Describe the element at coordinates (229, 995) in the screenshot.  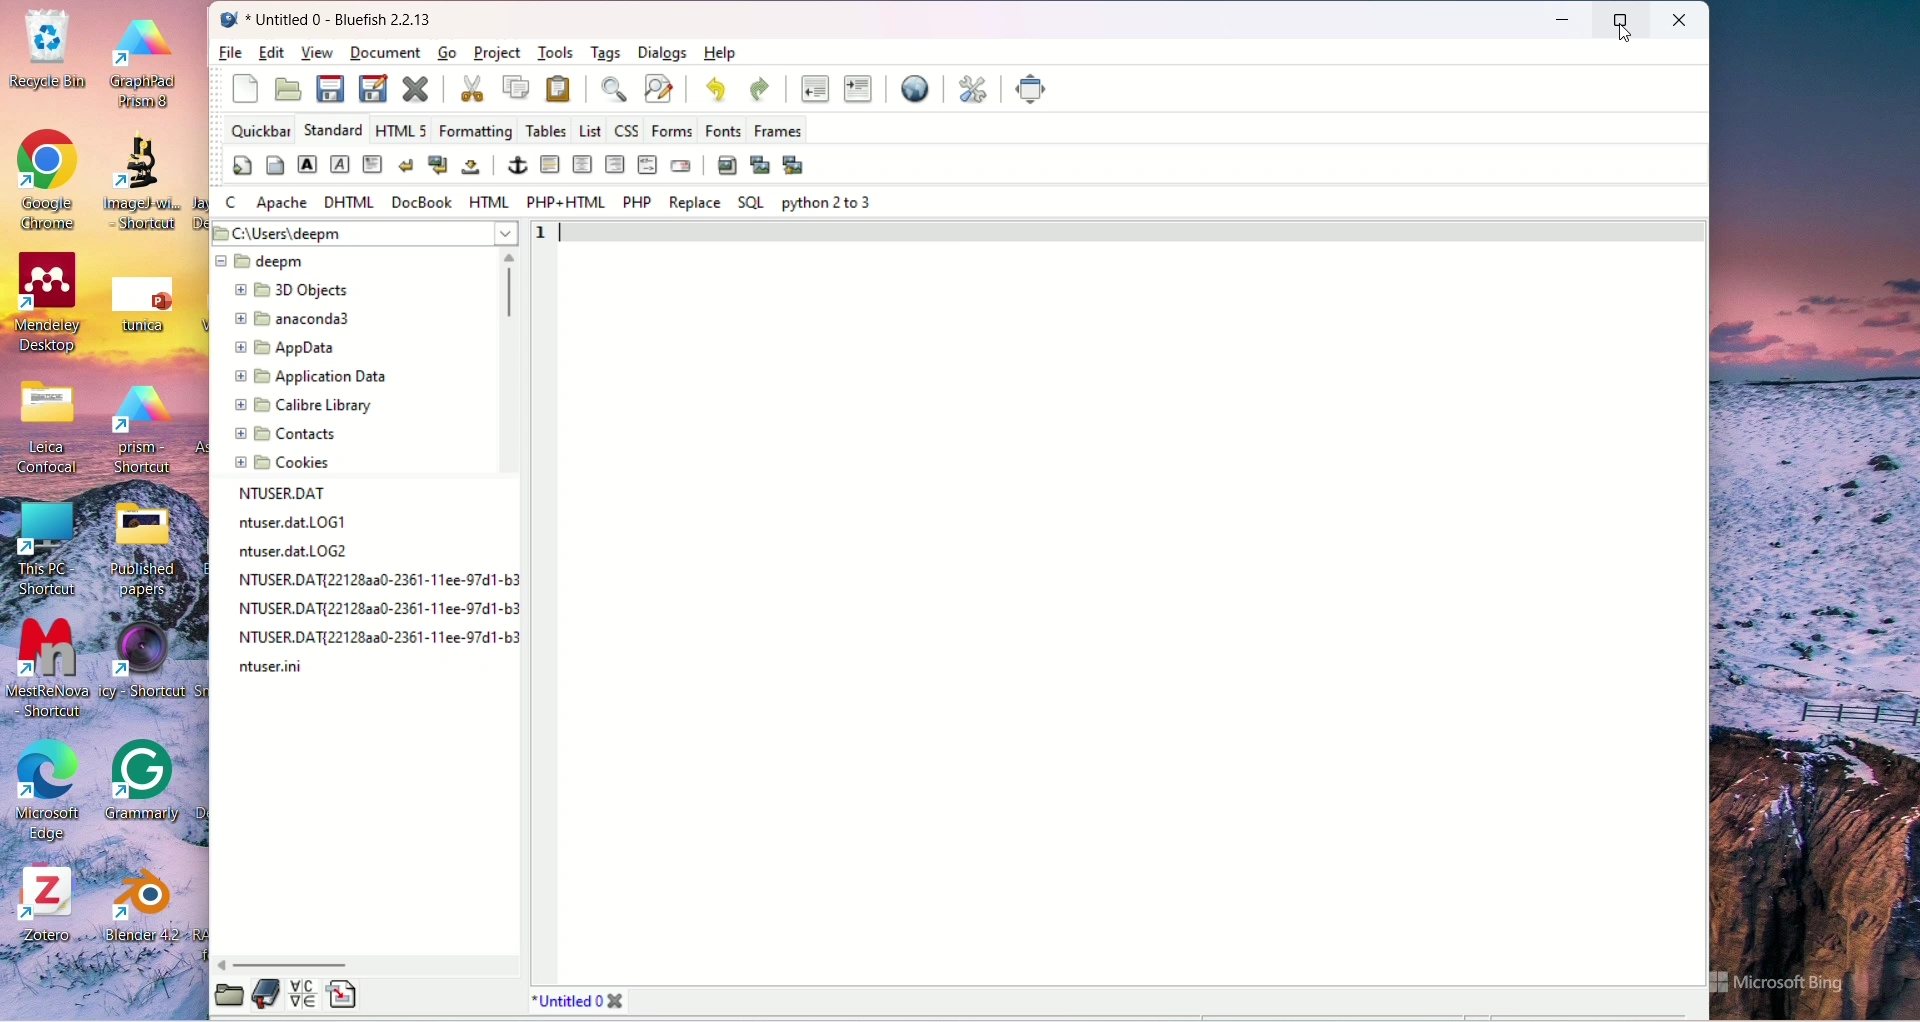
I see `open` at that location.